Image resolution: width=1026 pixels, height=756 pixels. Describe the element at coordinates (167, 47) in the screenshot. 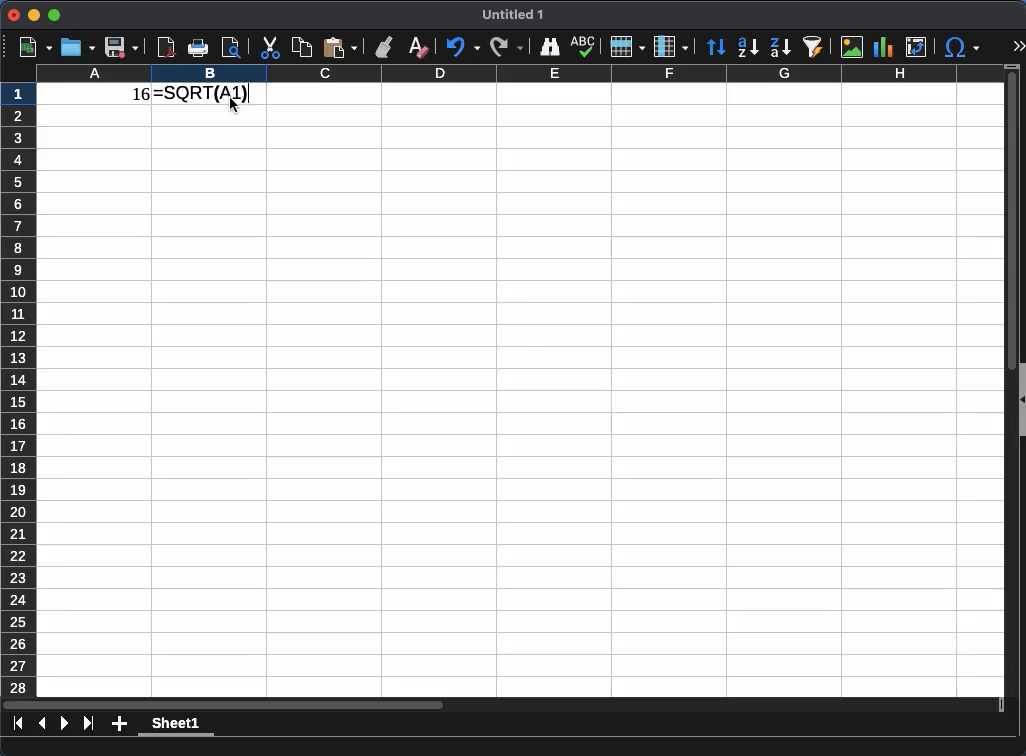

I see `pdf preview` at that location.